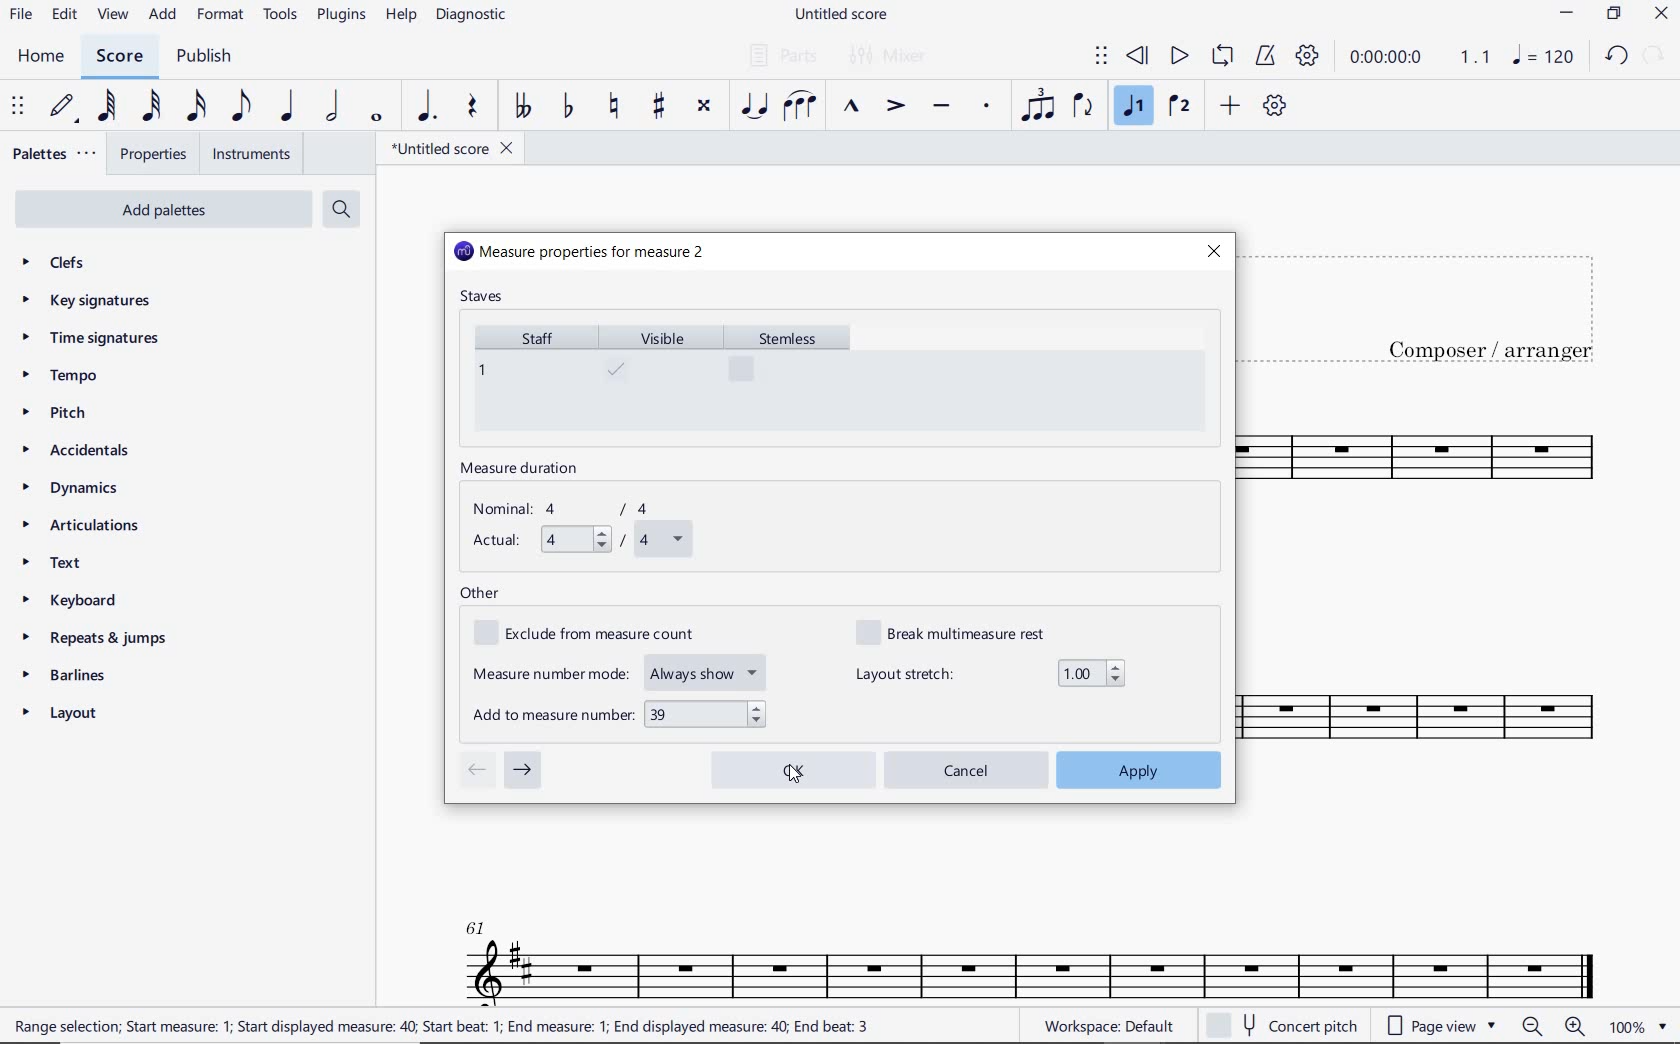 The height and width of the screenshot is (1044, 1680). What do you see at coordinates (247, 153) in the screenshot?
I see `INSTRUMENTS` at bounding box center [247, 153].